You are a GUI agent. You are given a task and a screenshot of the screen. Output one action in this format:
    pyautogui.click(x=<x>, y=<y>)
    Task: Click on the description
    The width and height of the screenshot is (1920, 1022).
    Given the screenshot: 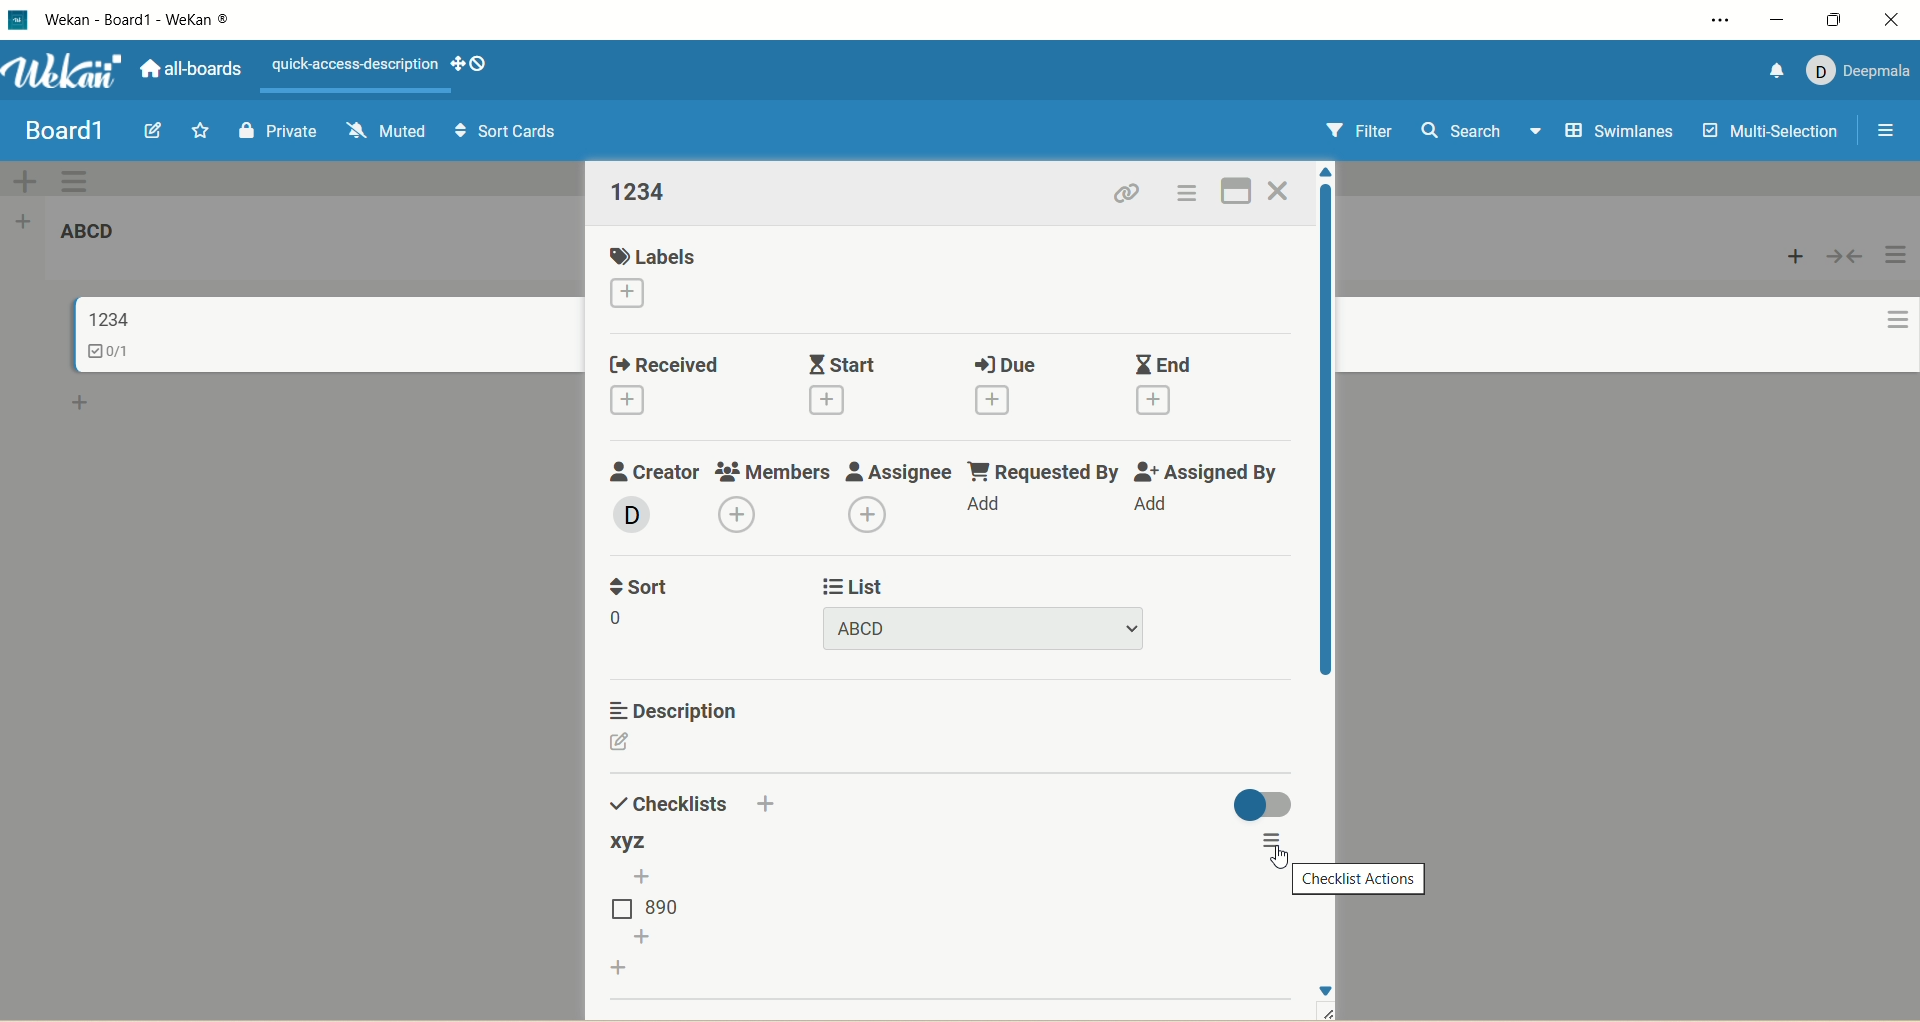 What is the action you would take?
    pyautogui.click(x=667, y=708)
    